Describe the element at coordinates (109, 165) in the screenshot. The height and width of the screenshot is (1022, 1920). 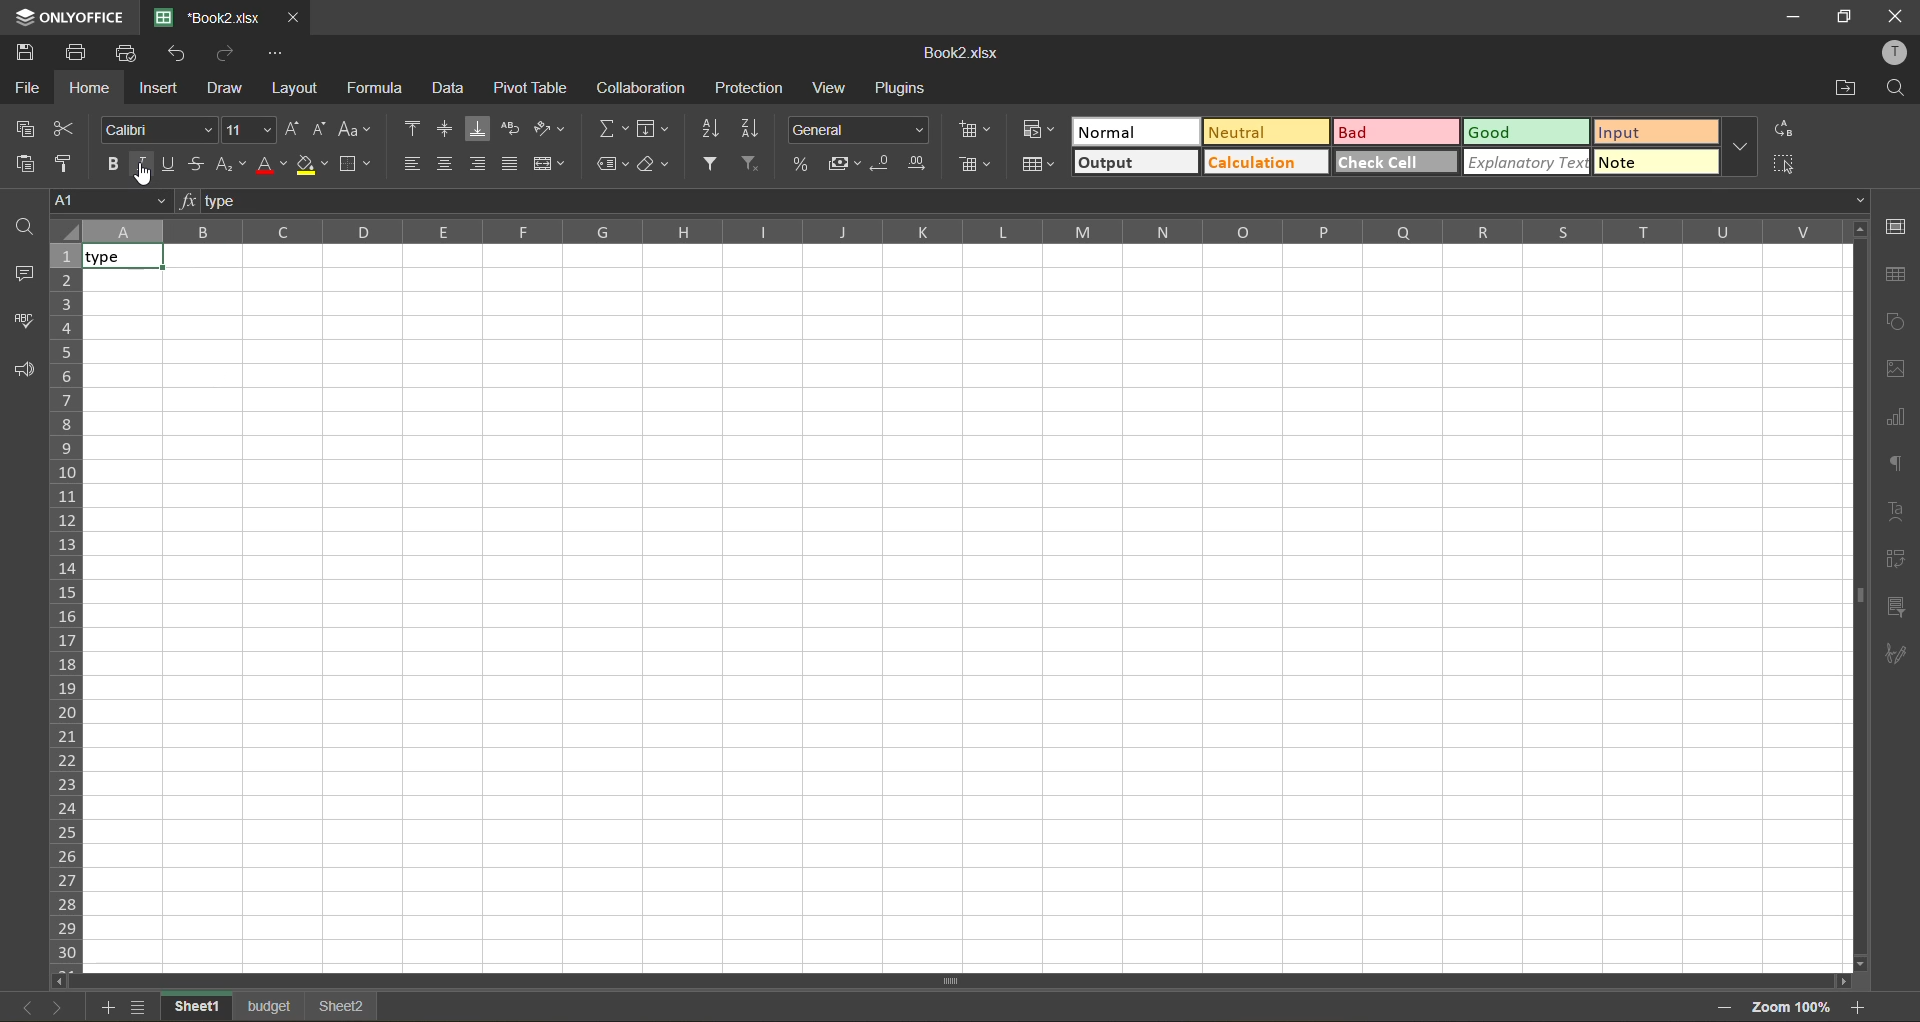
I see `bold` at that location.